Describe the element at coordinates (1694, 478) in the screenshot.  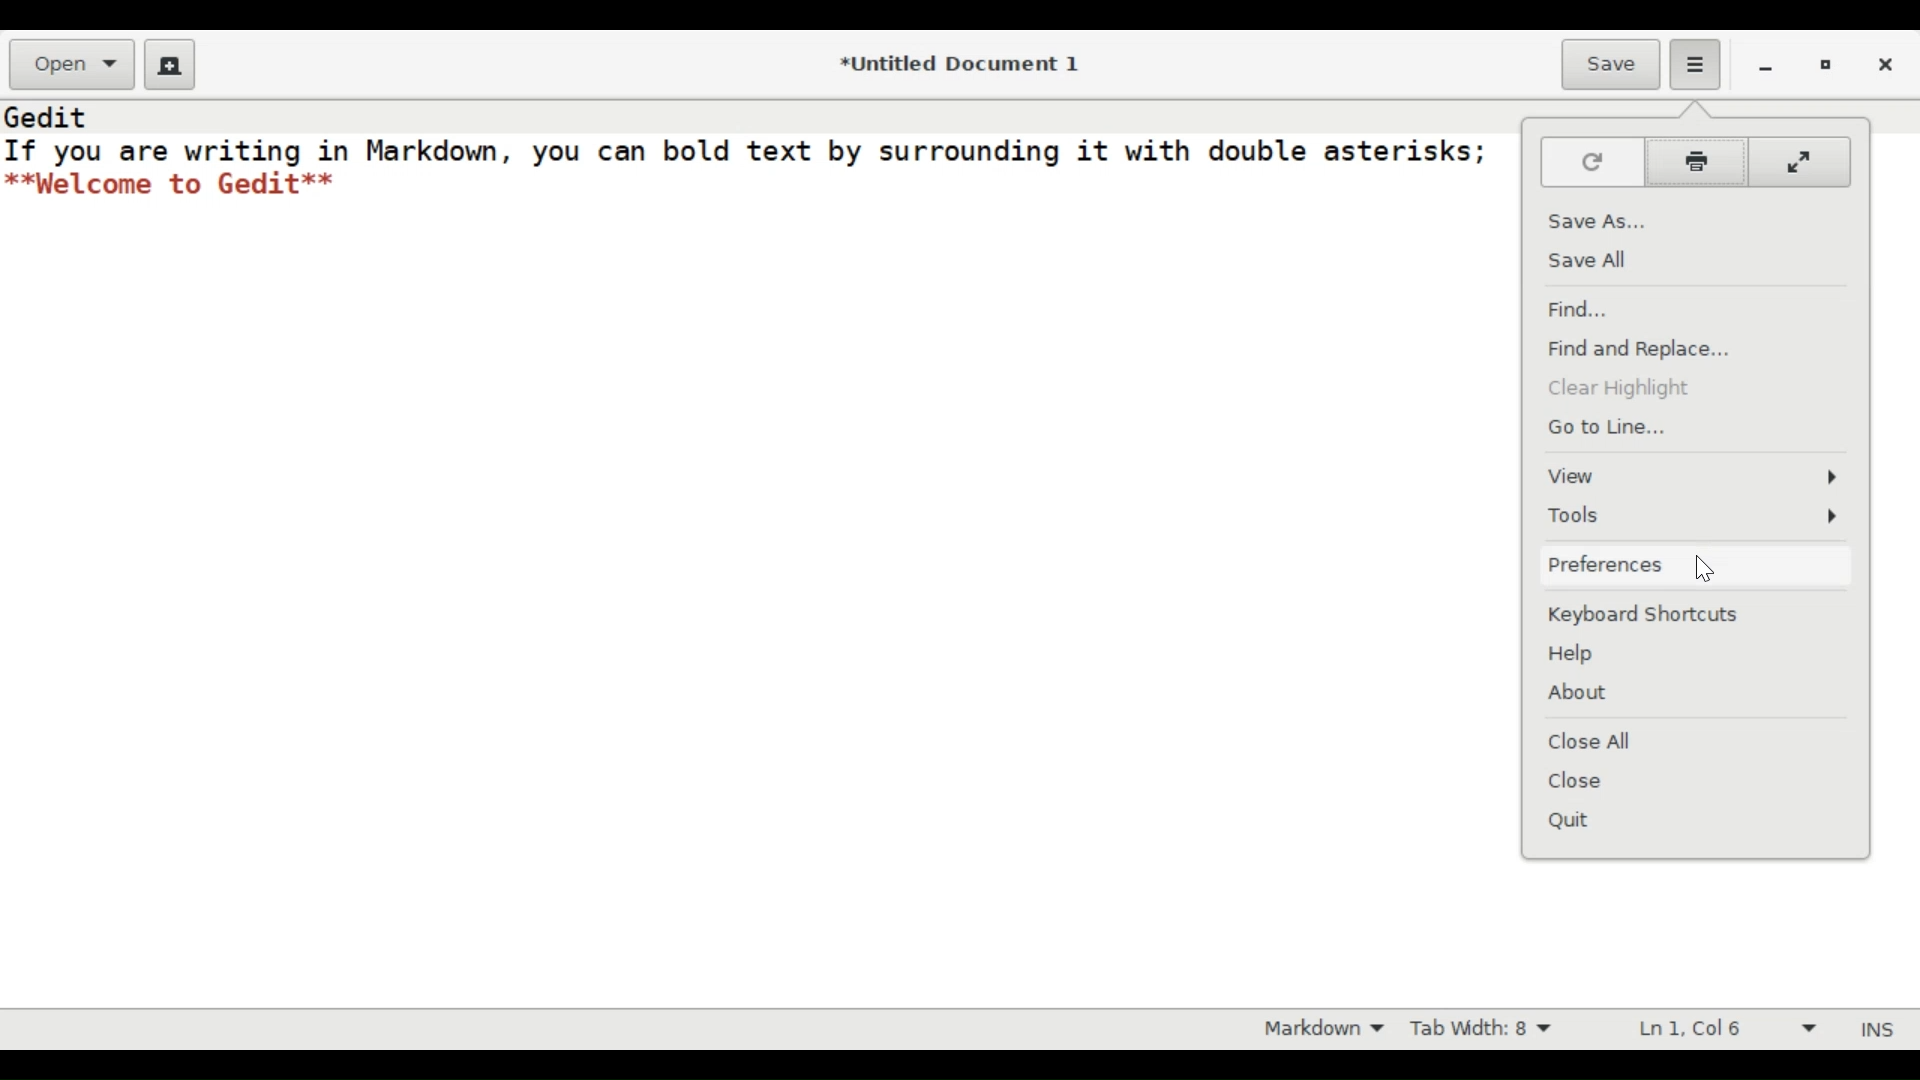
I see `View` at that location.